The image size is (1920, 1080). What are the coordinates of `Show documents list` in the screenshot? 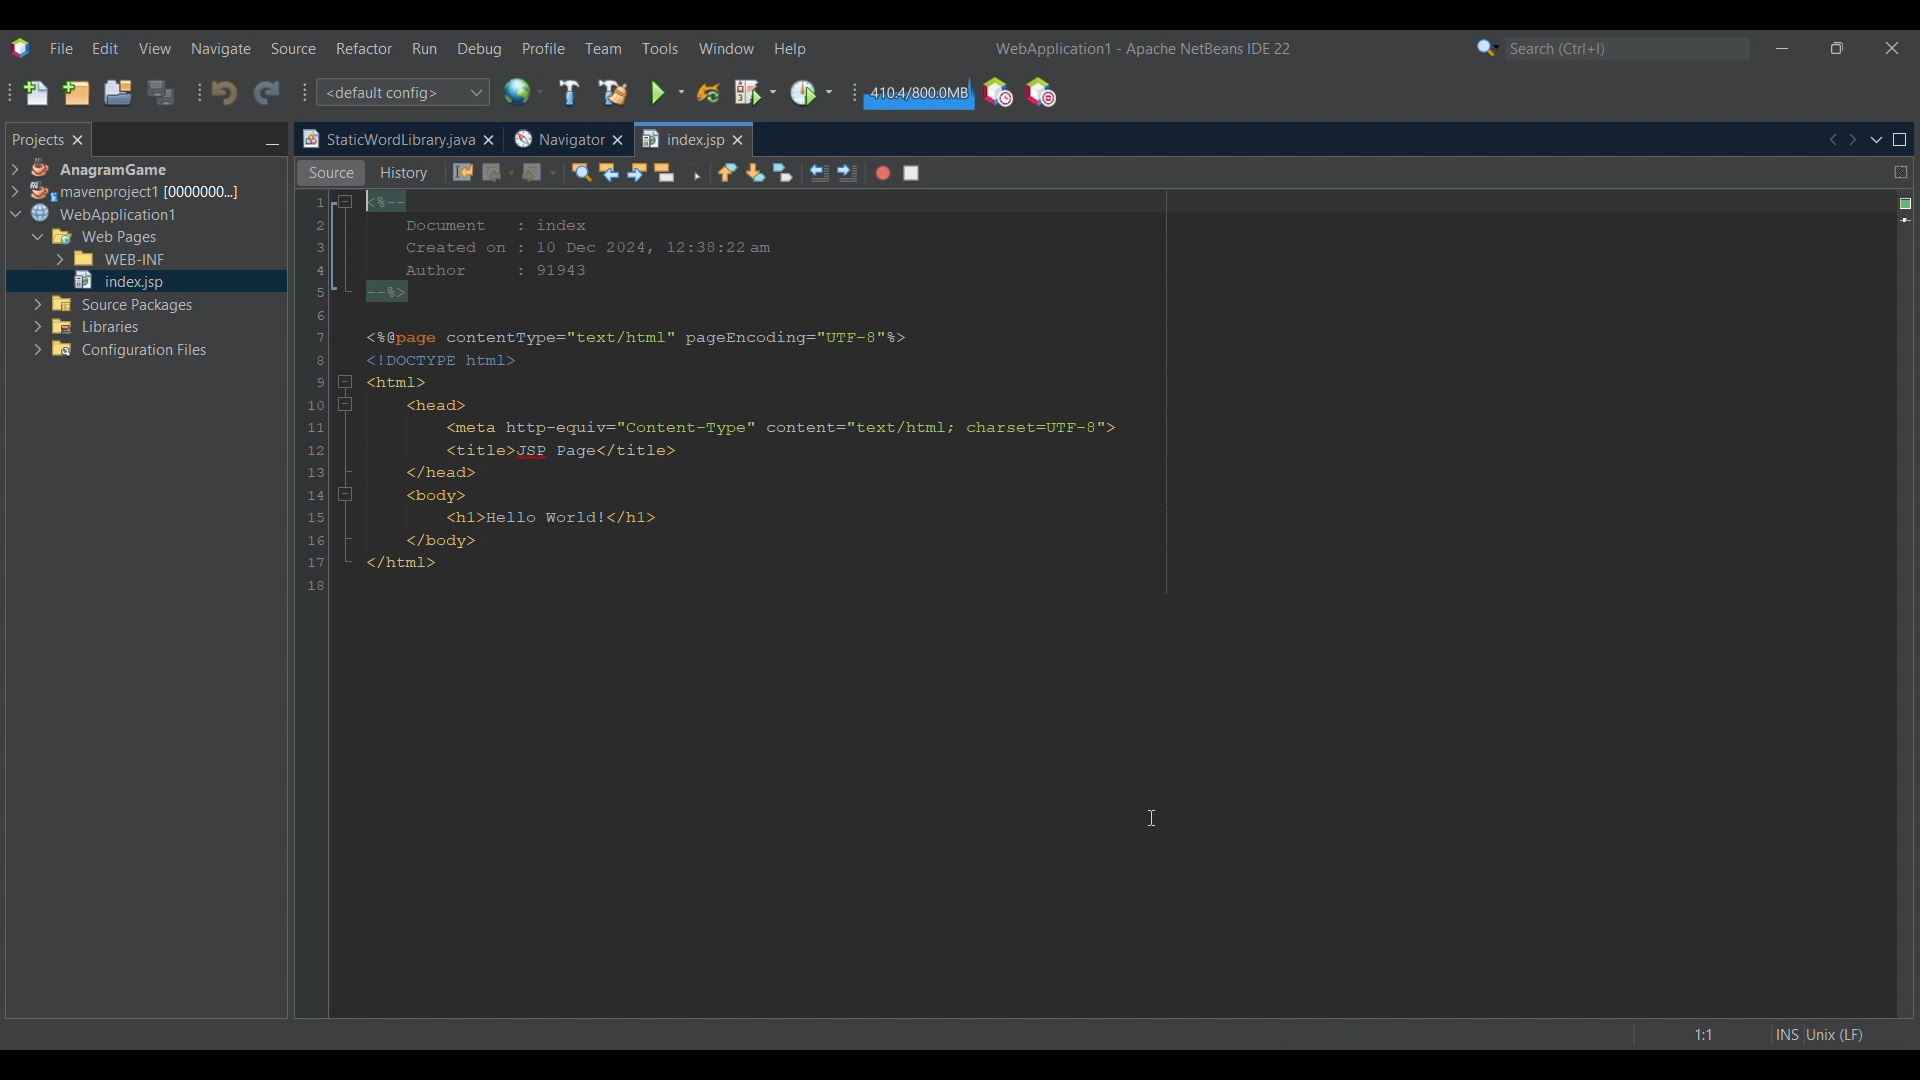 It's located at (1876, 139).